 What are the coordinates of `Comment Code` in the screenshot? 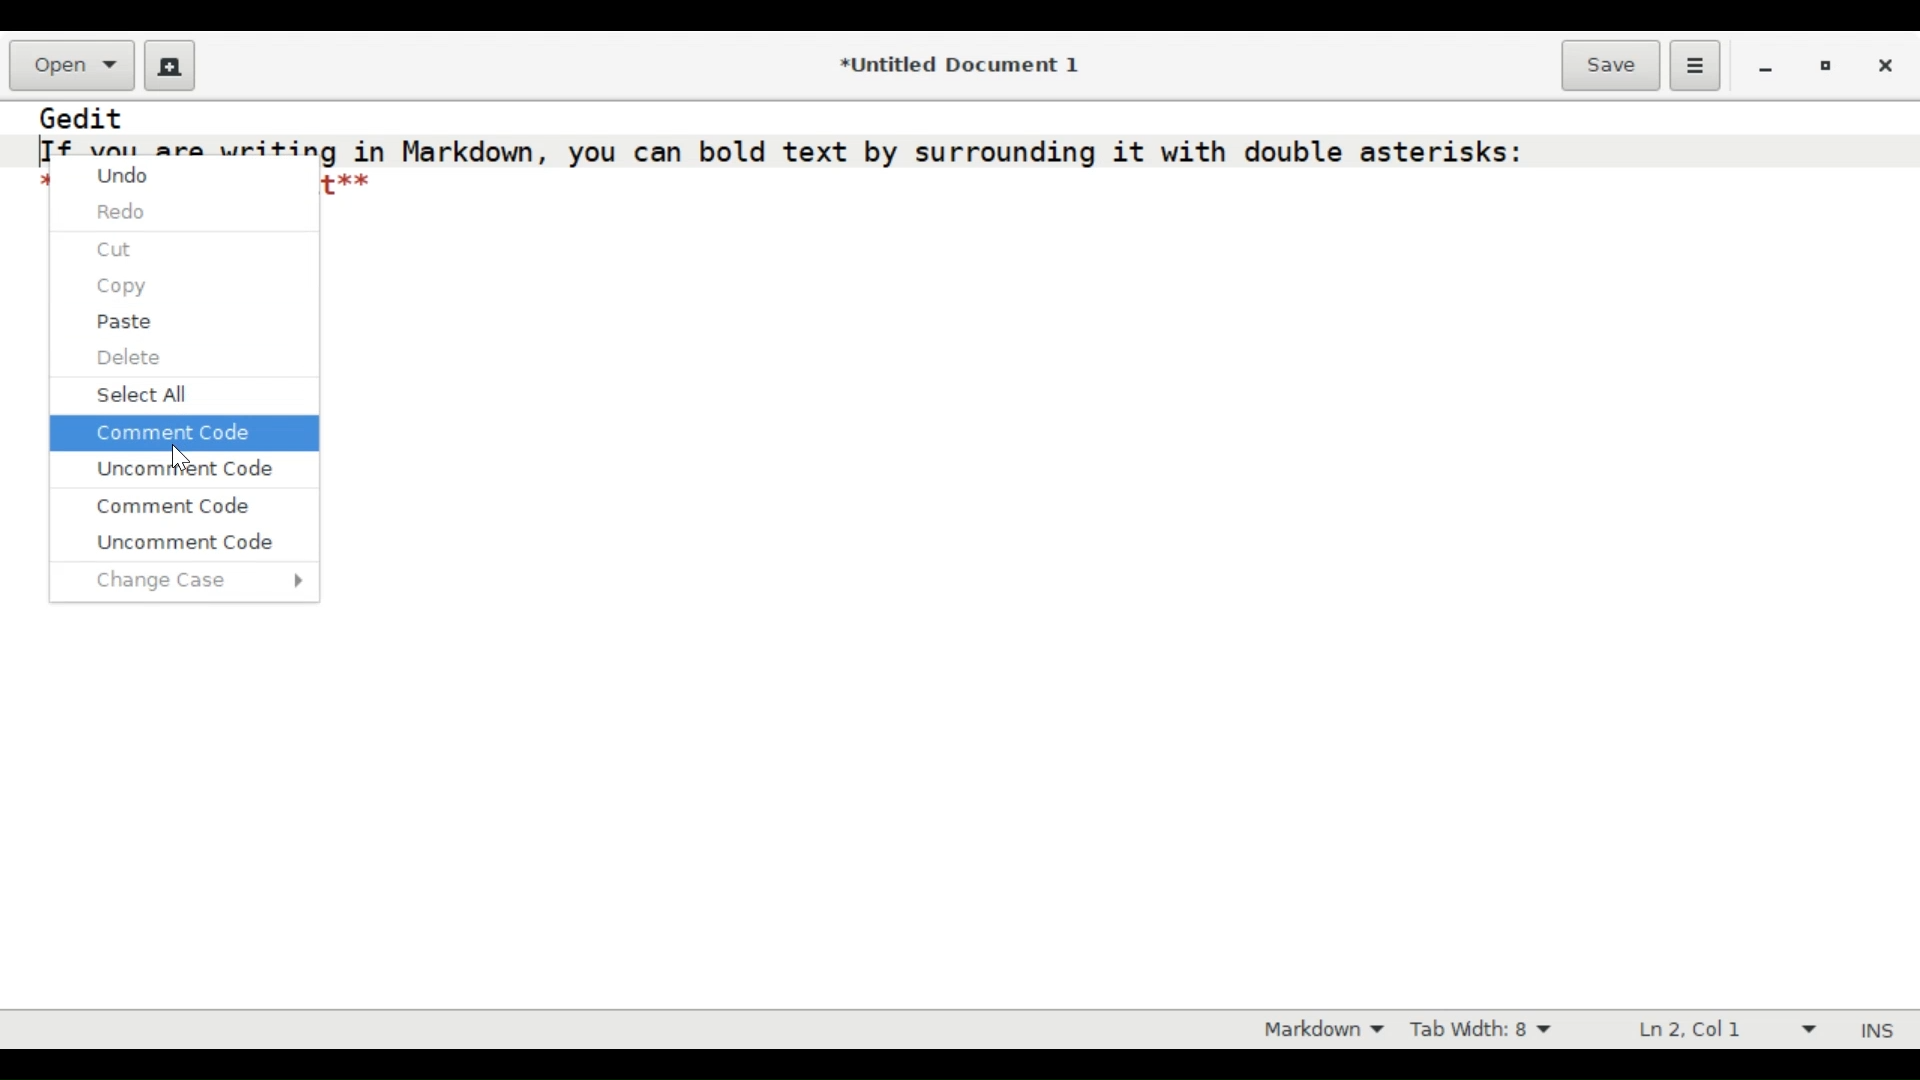 It's located at (172, 431).